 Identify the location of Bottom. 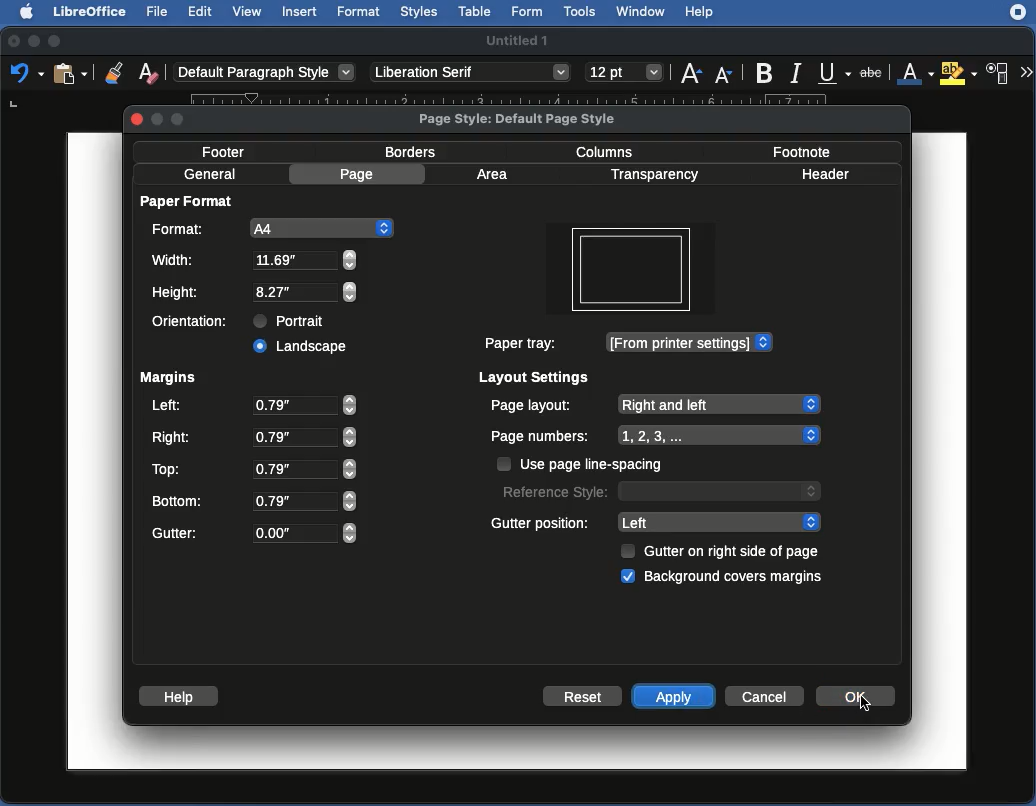
(180, 499).